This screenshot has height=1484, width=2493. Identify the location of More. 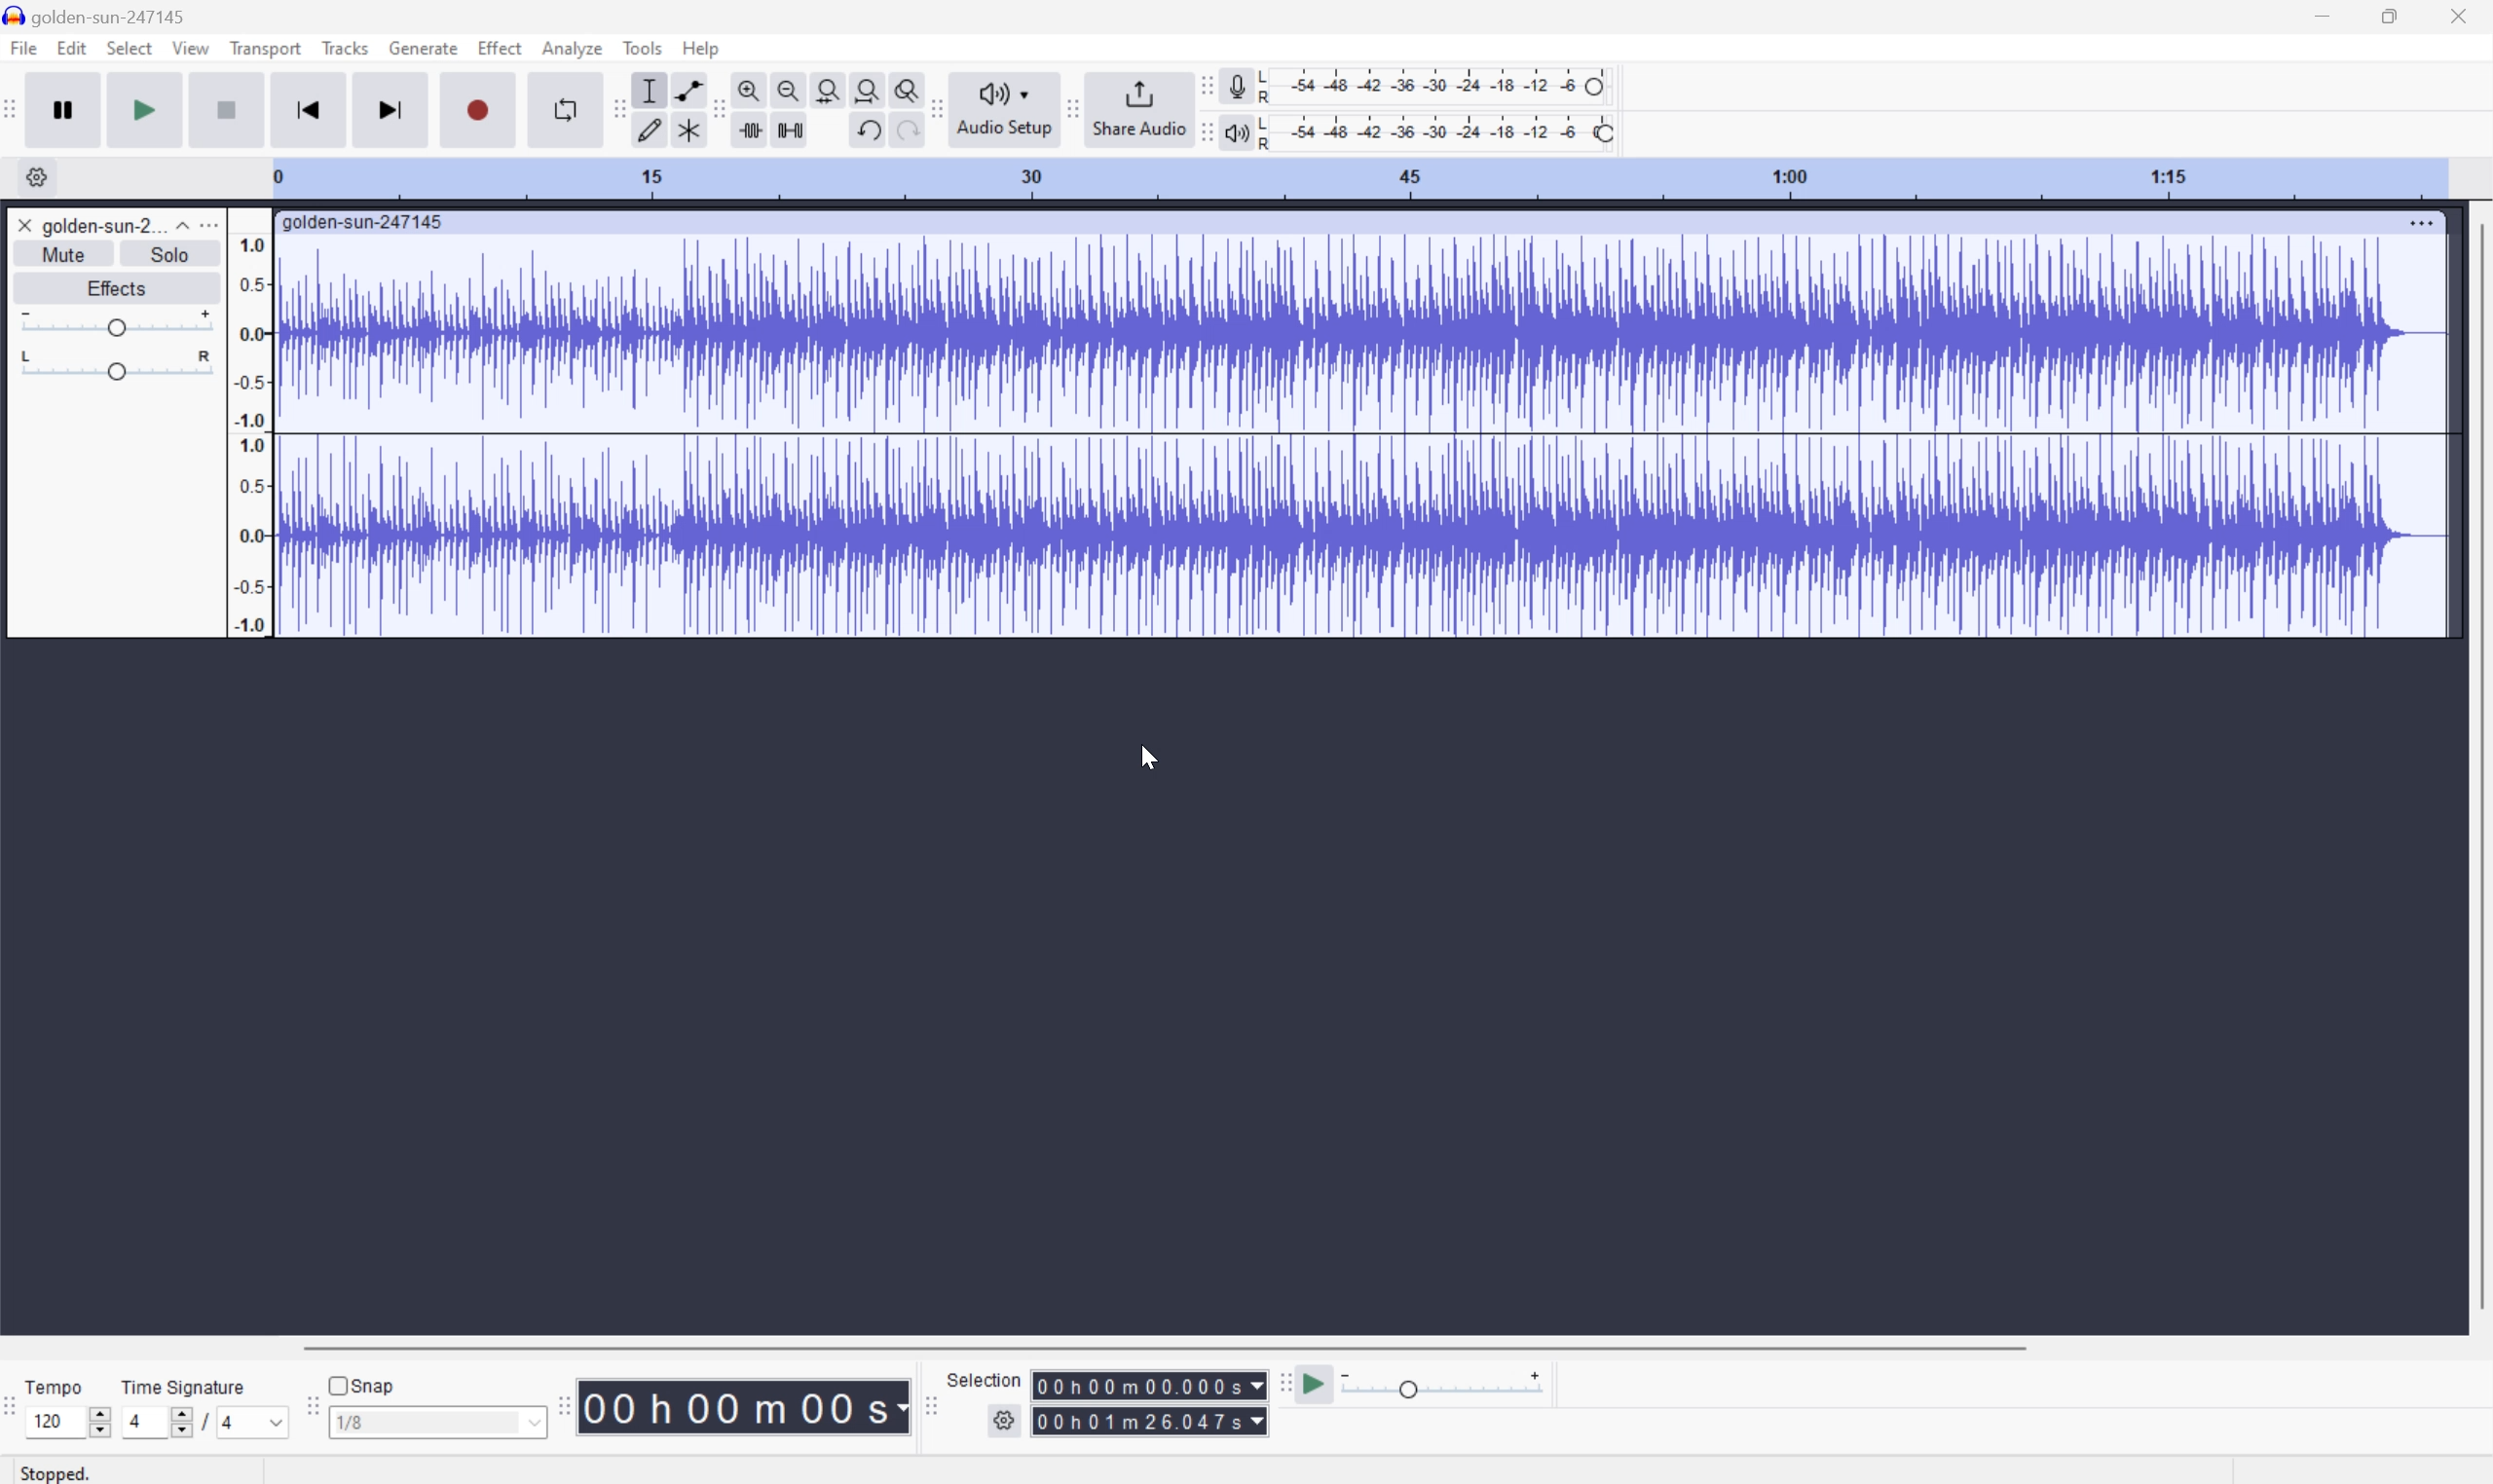
(2420, 222).